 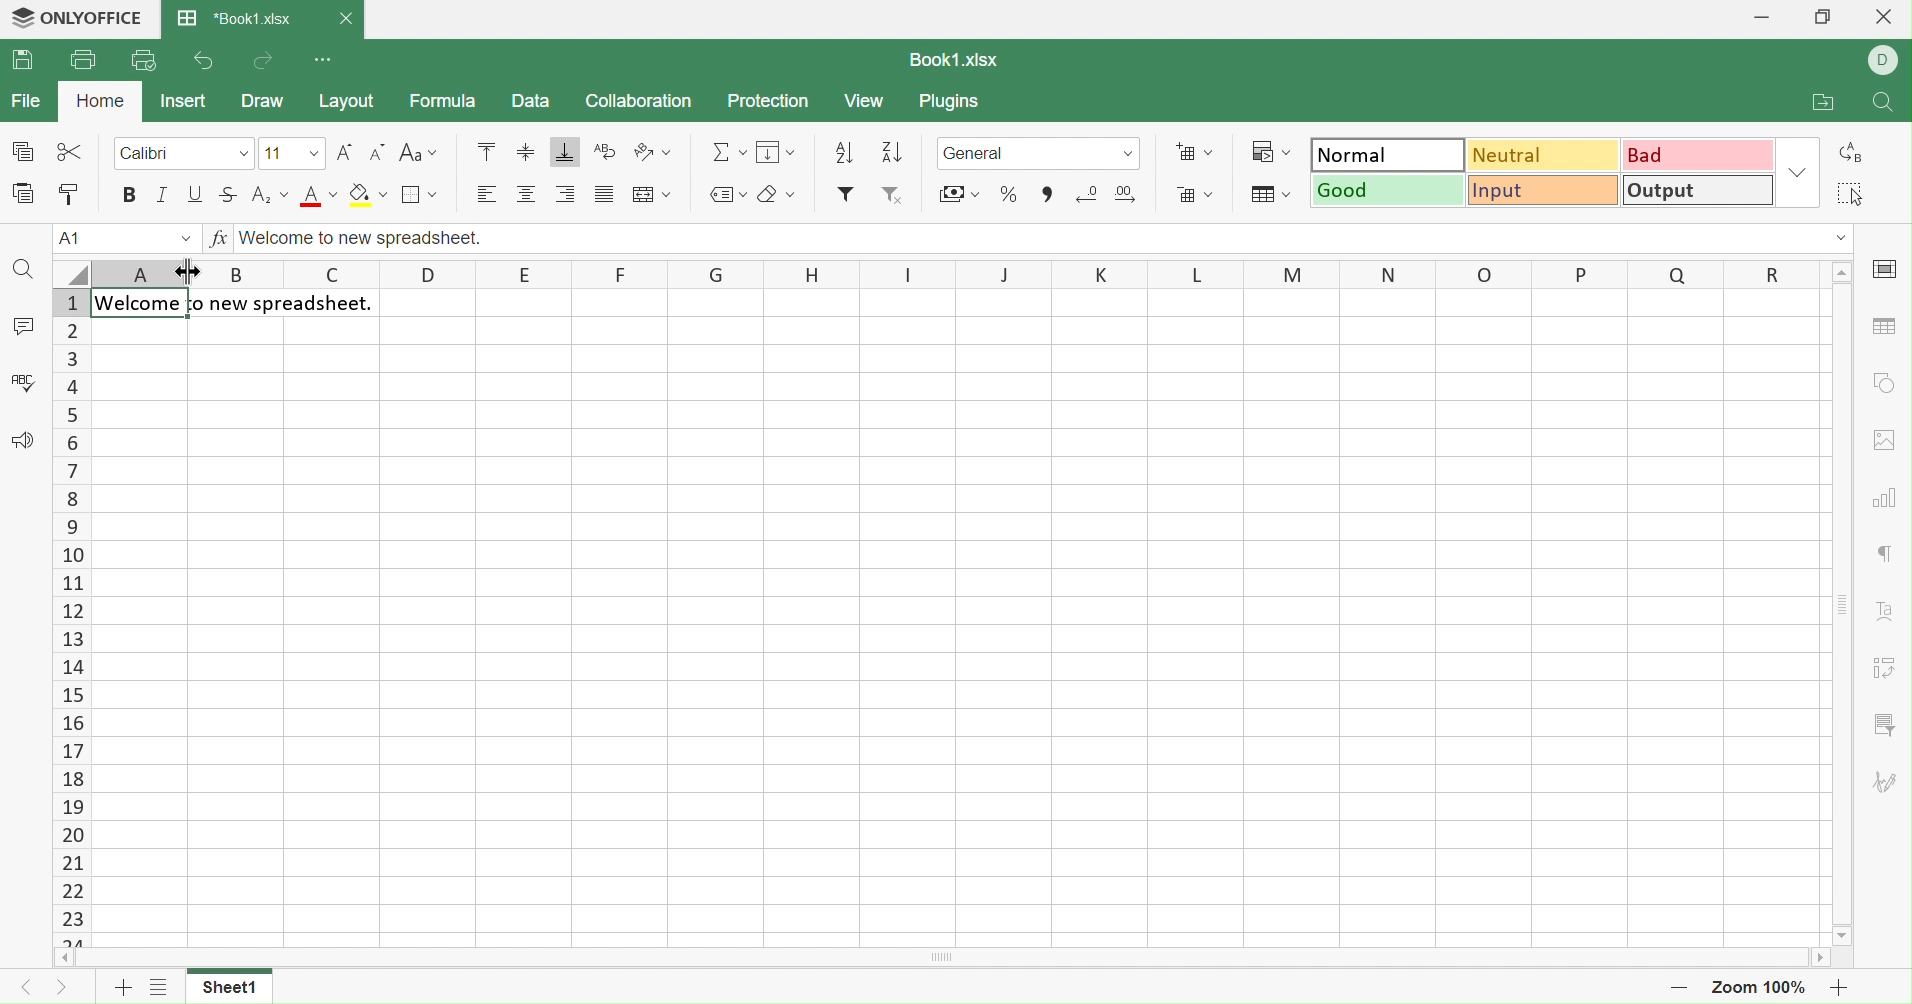 I want to click on Clear, so click(x=778, y=193).